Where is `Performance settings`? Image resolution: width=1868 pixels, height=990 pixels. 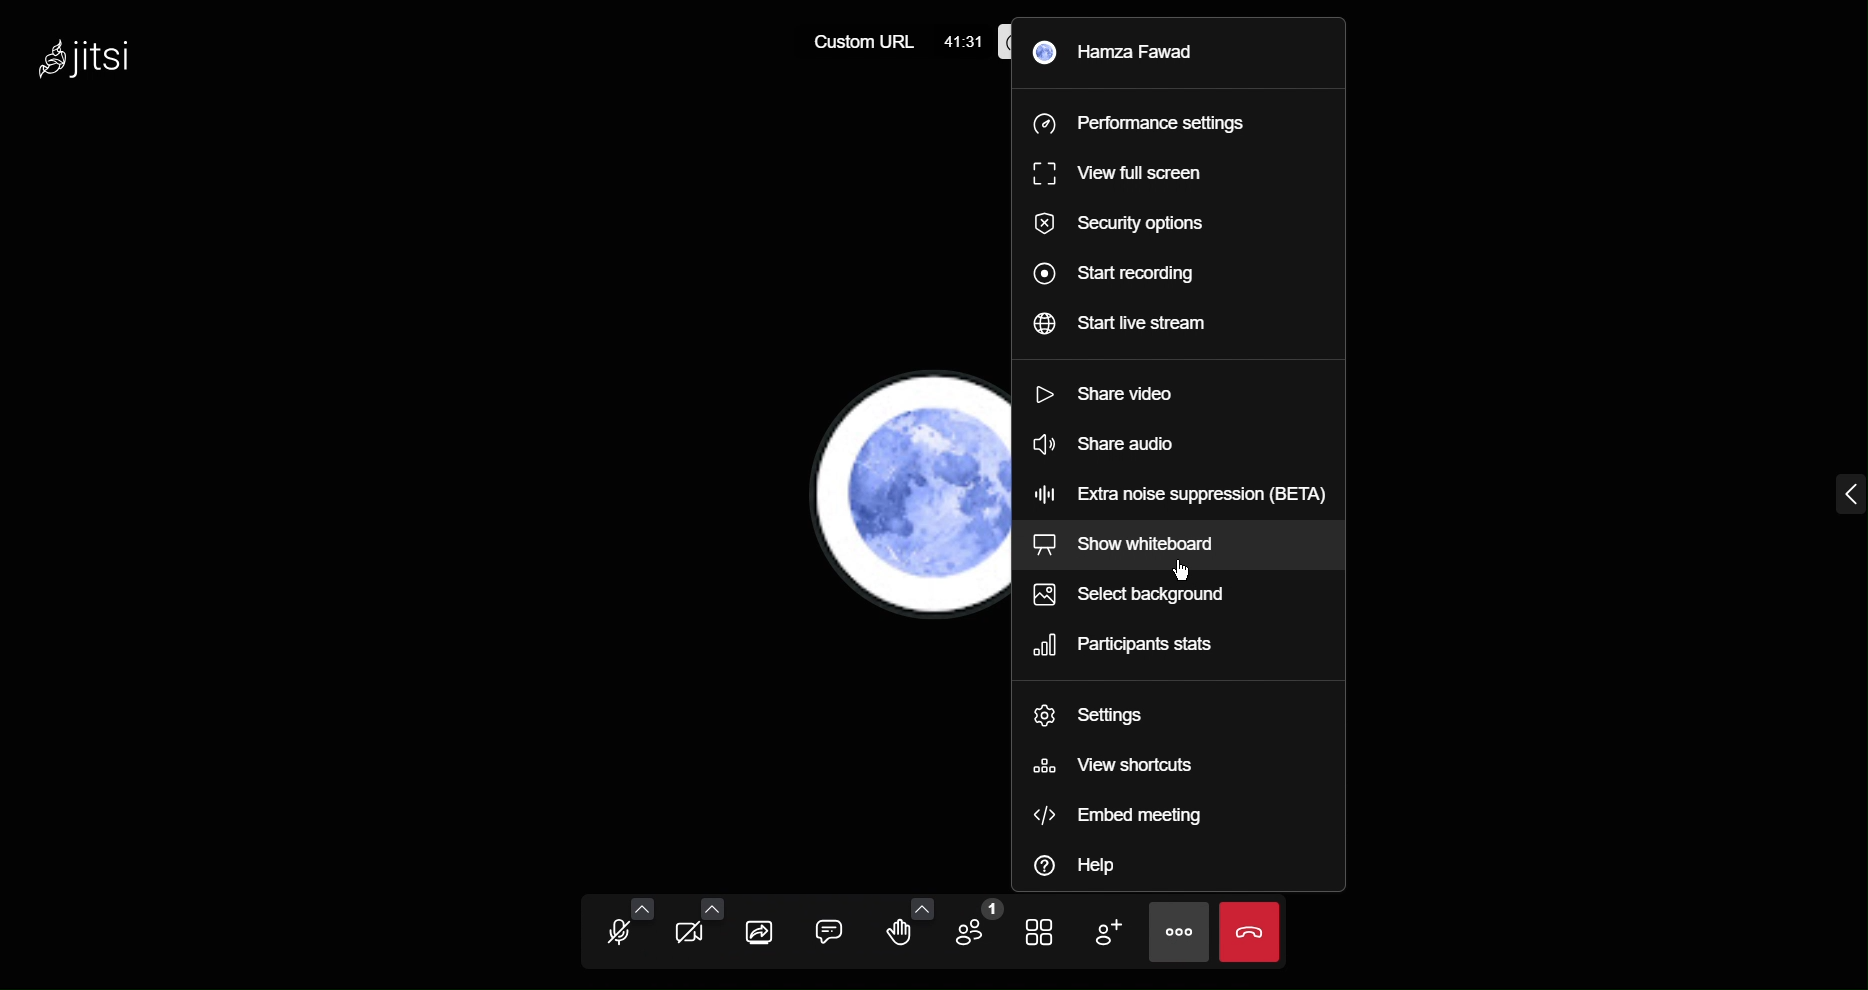
Performance settings is located at coordinates (1139, 122).